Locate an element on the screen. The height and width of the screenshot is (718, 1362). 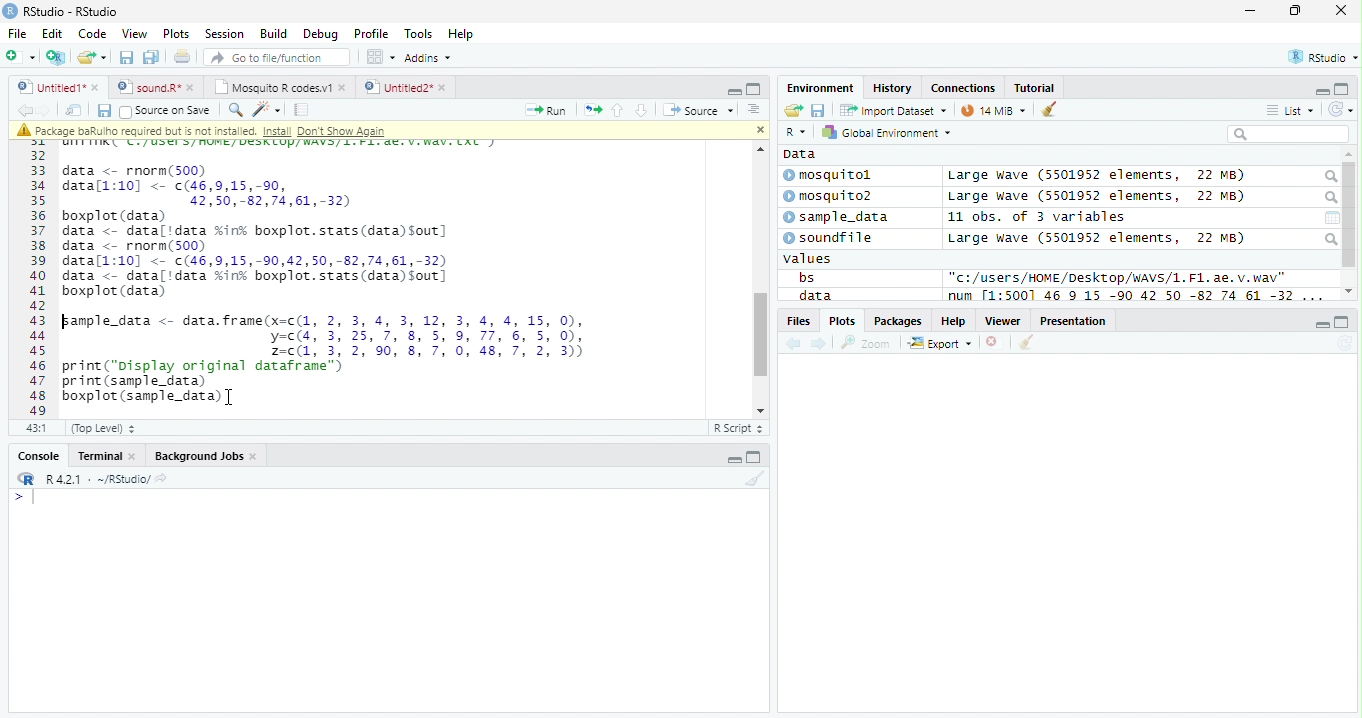
clear console is located at coordinates (1049, 108).